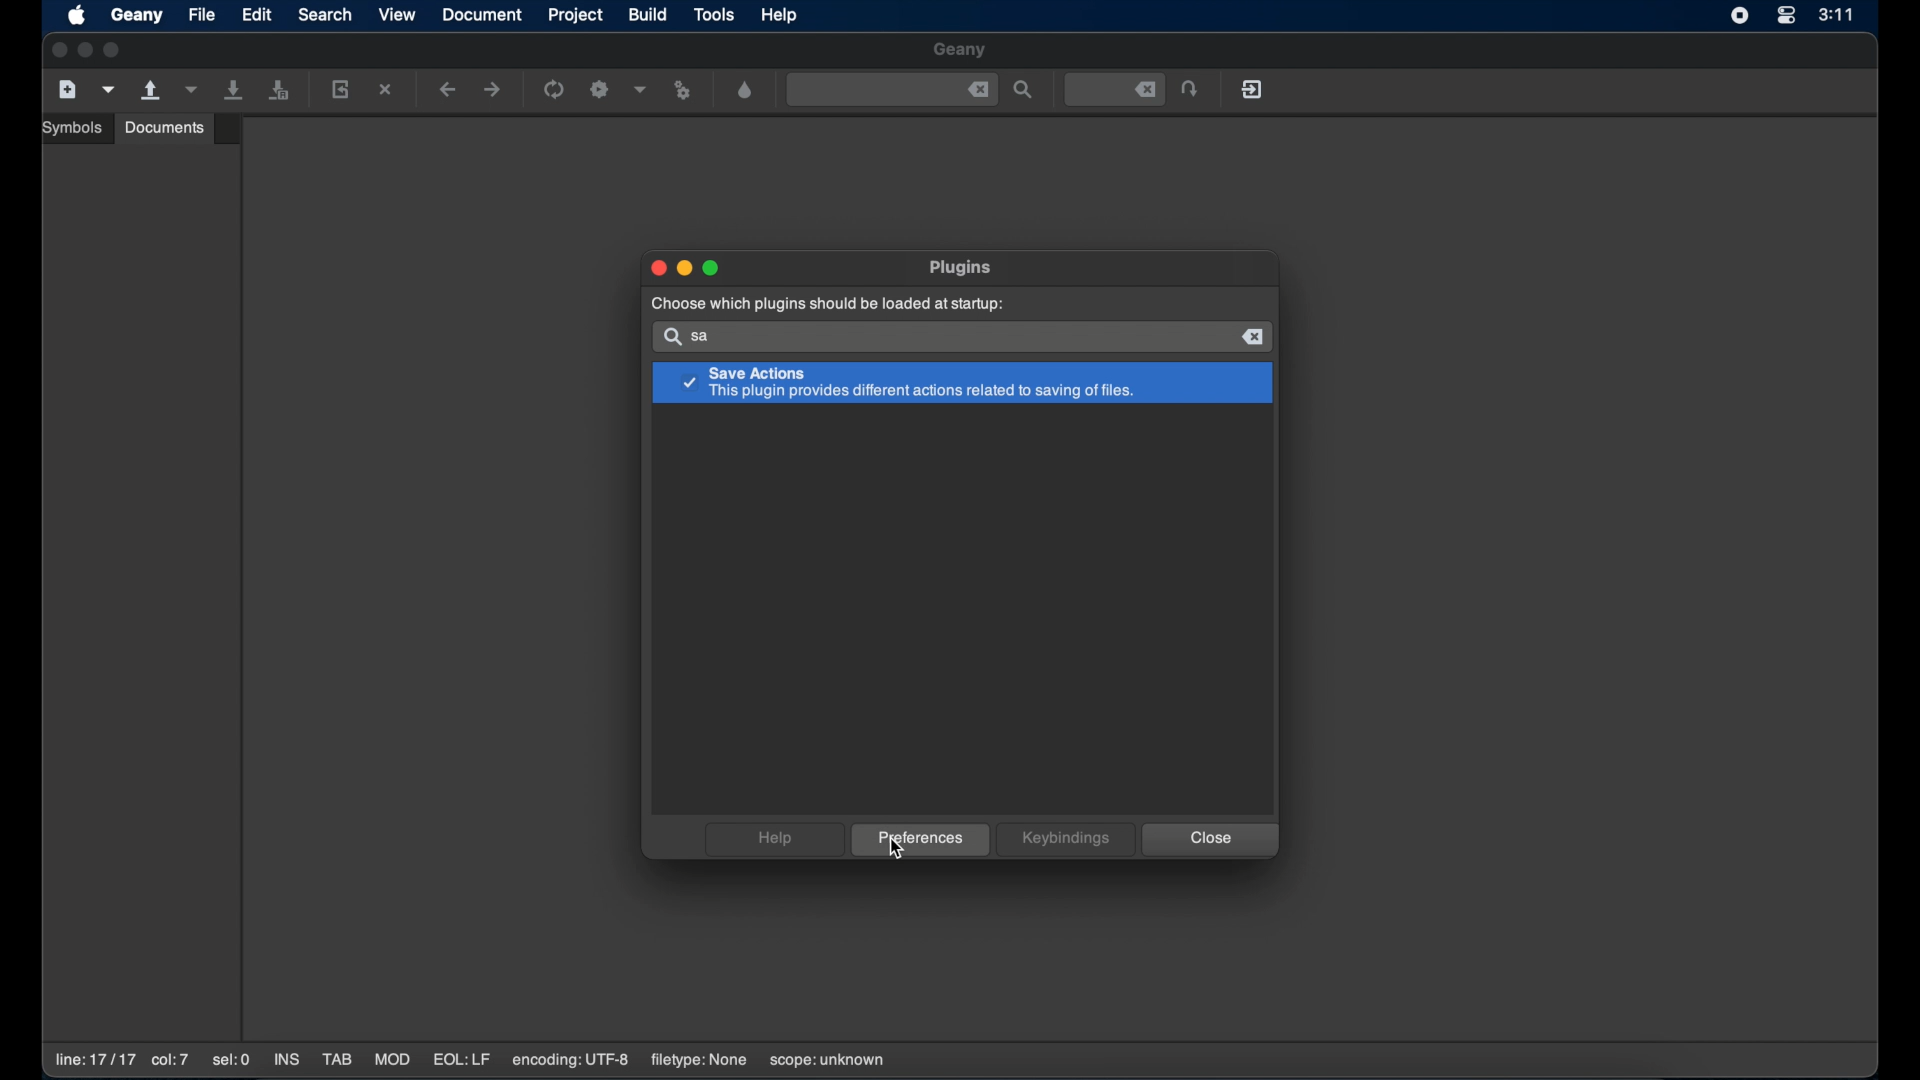 This screenshot has width=1920, height=1080. I want to click on open a recent file, so click(191, 90).